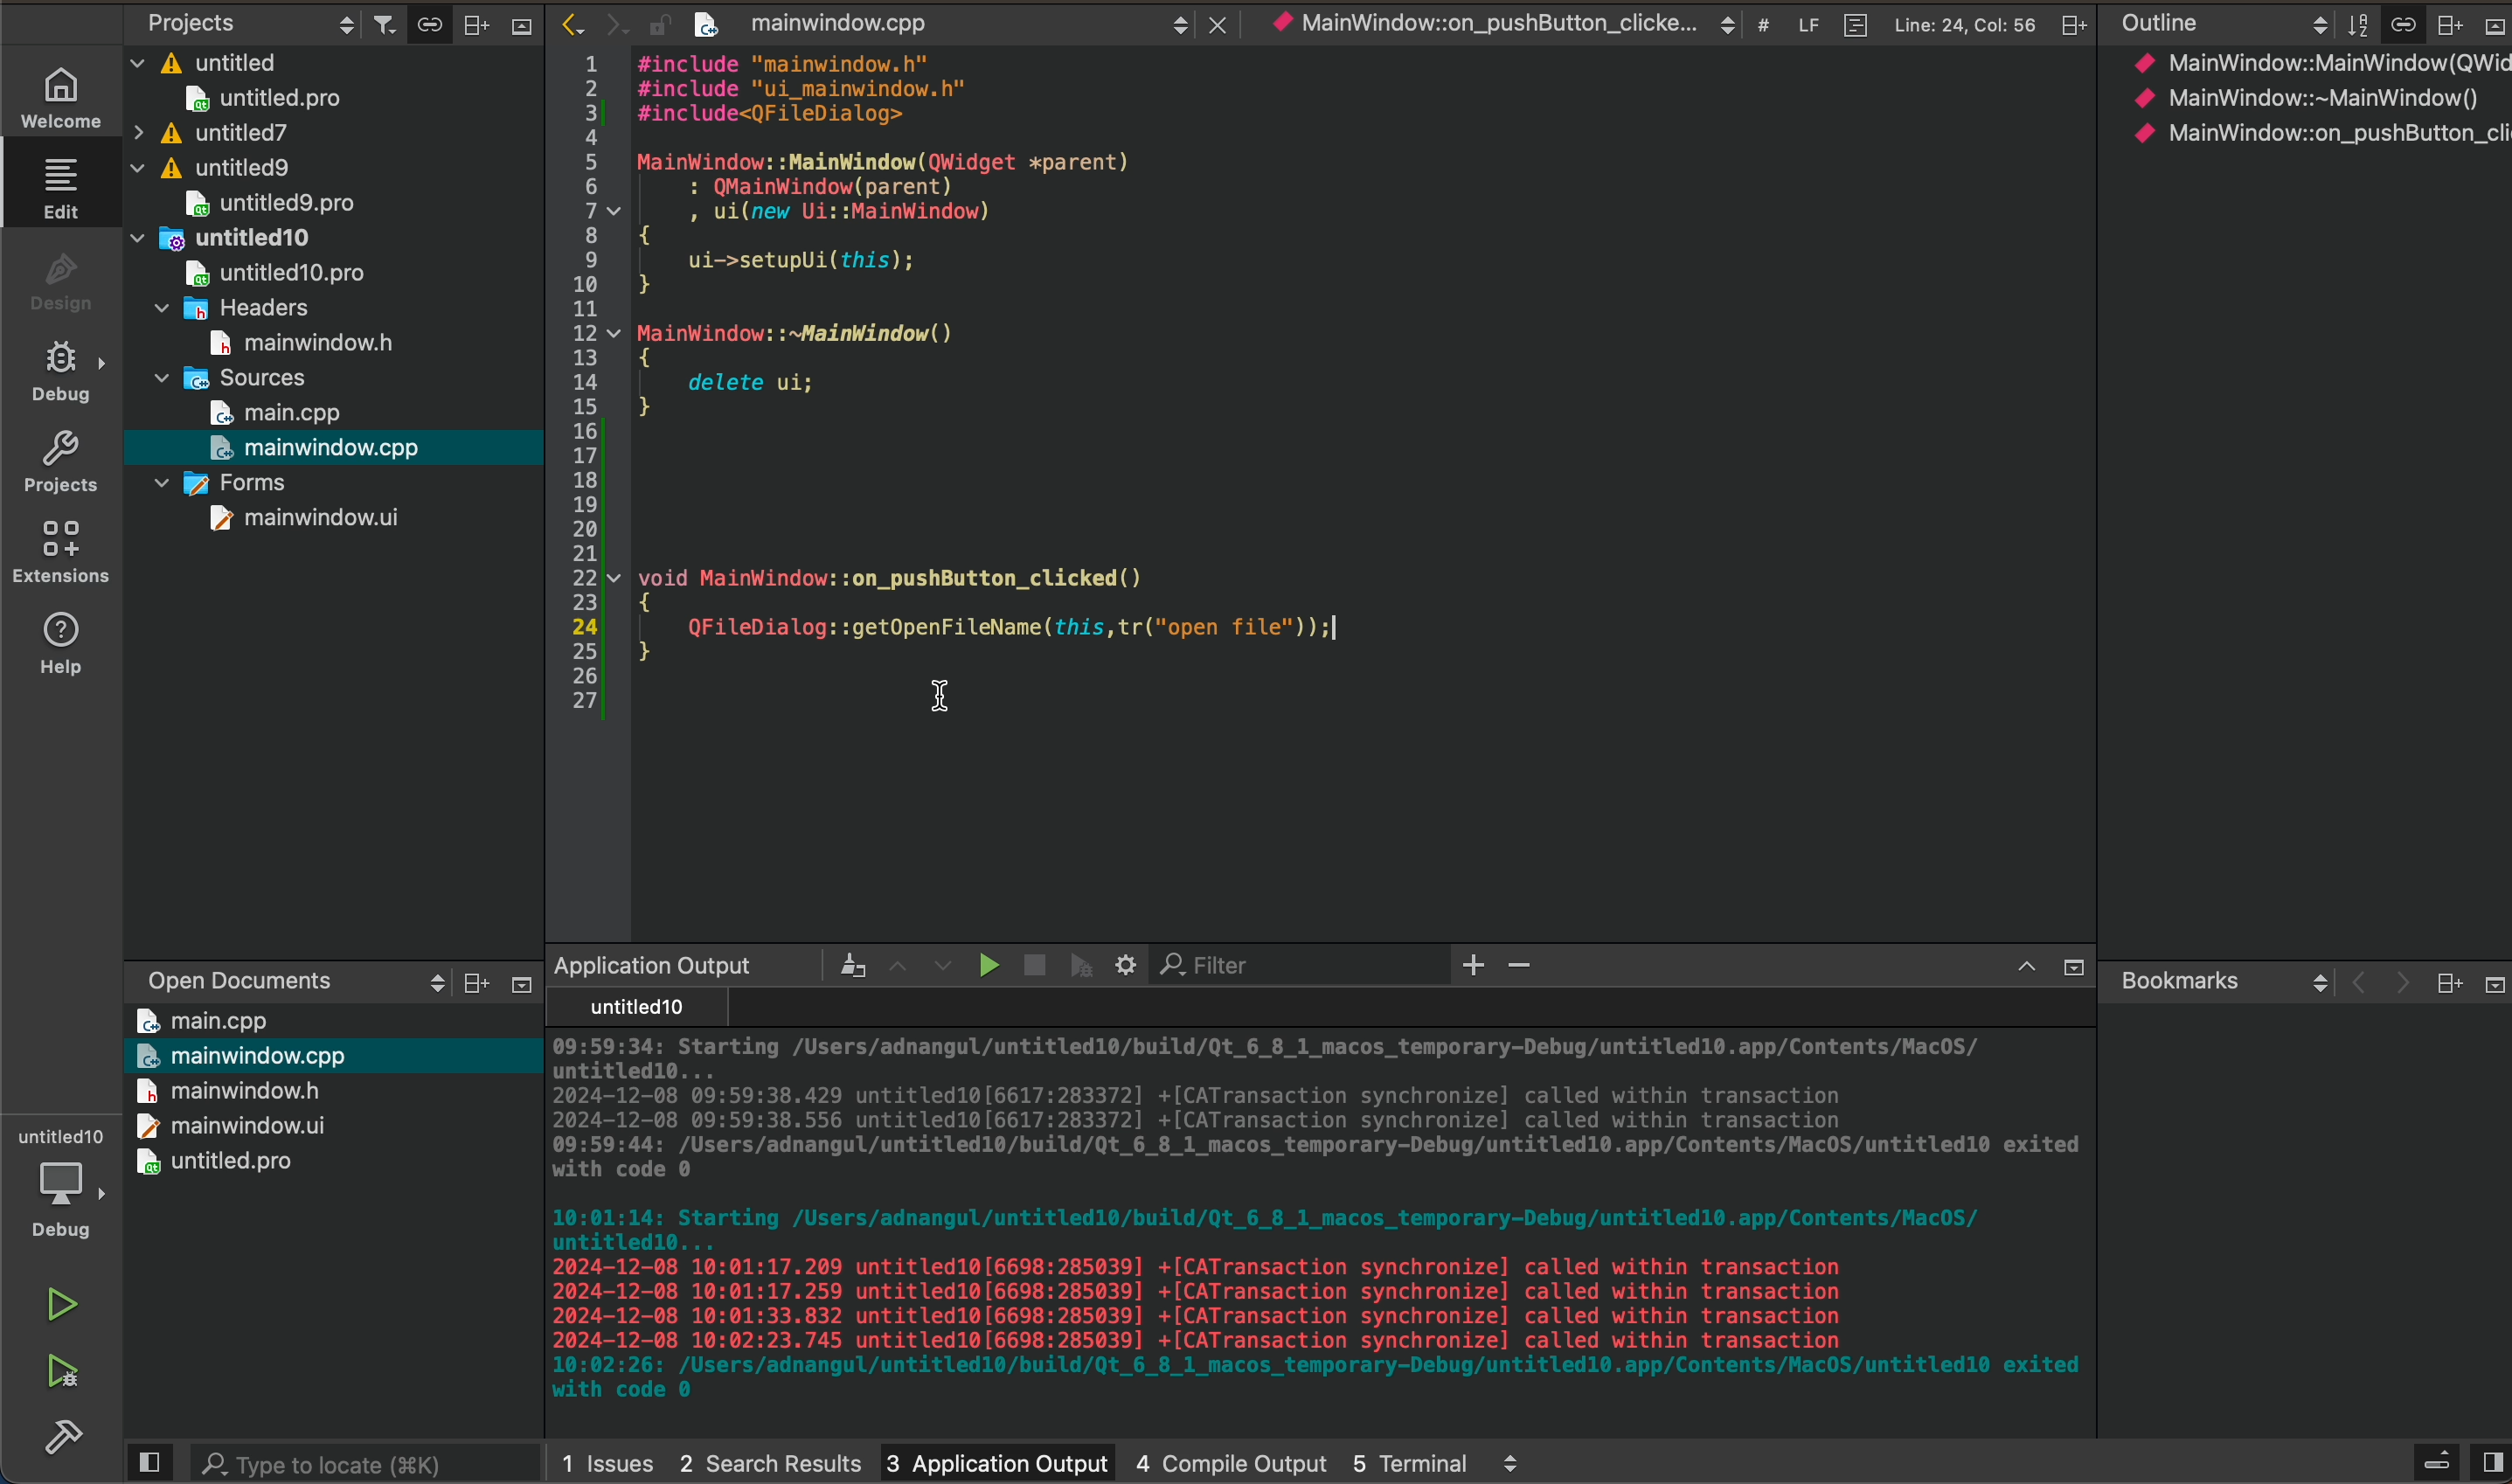 Image resolution: width=2512 pixels, height=1484 pixels. Describe the element at coordinates (207, 58) in the screenshot. I see `untitled` at that location.